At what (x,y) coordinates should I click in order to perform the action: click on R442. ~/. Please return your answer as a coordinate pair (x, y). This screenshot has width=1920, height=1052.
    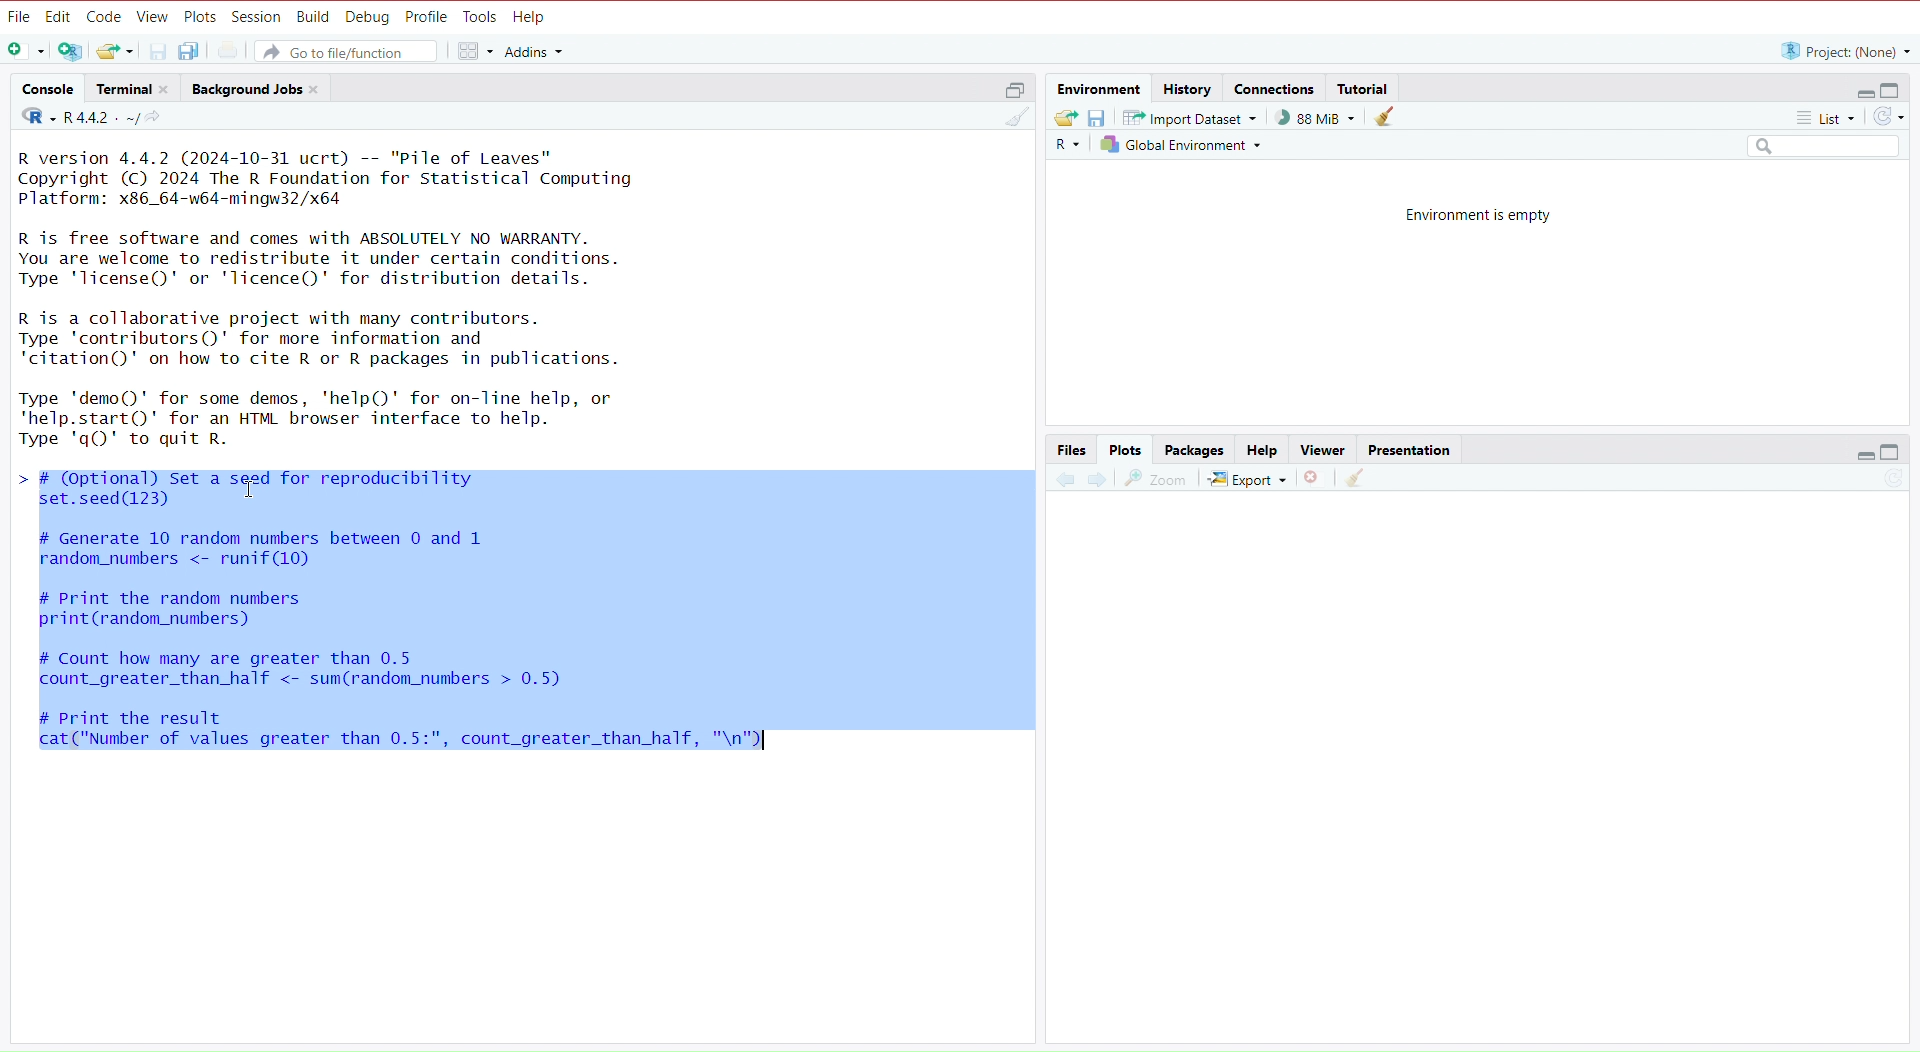
    Looking at the image, I should click on (90, 117).